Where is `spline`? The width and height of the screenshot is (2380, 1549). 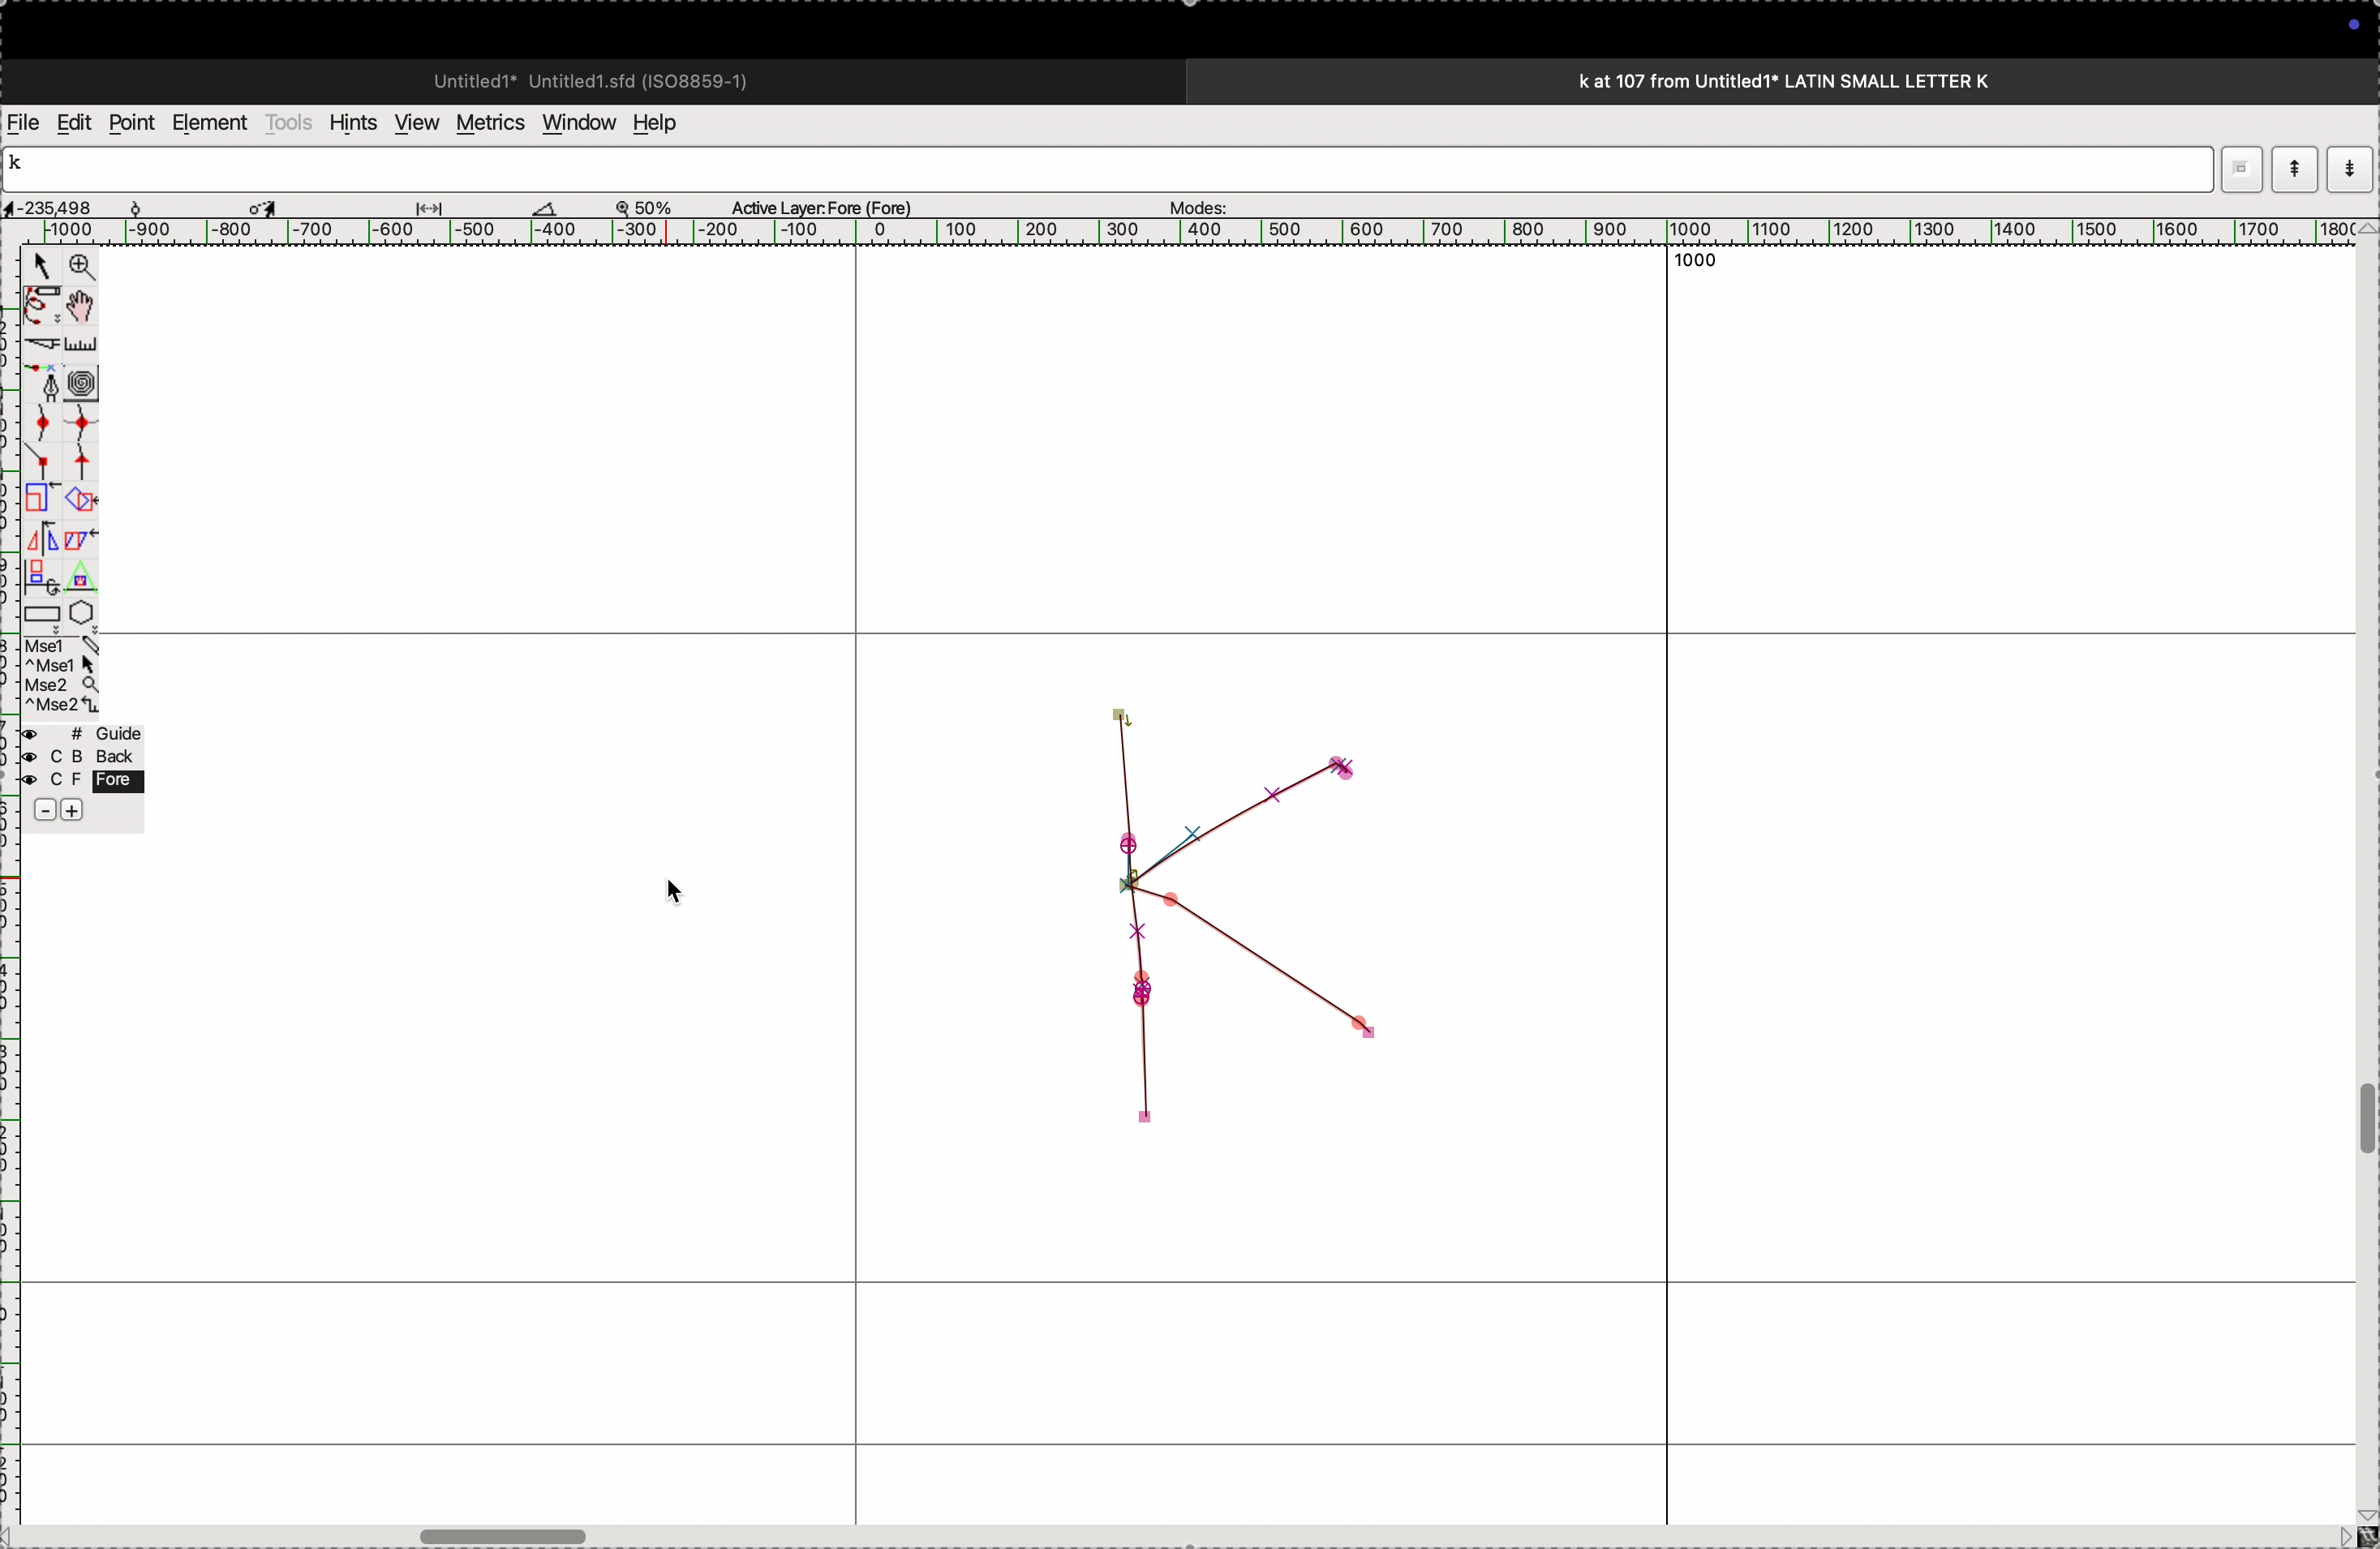
spline is located at coordinates (61, 439).